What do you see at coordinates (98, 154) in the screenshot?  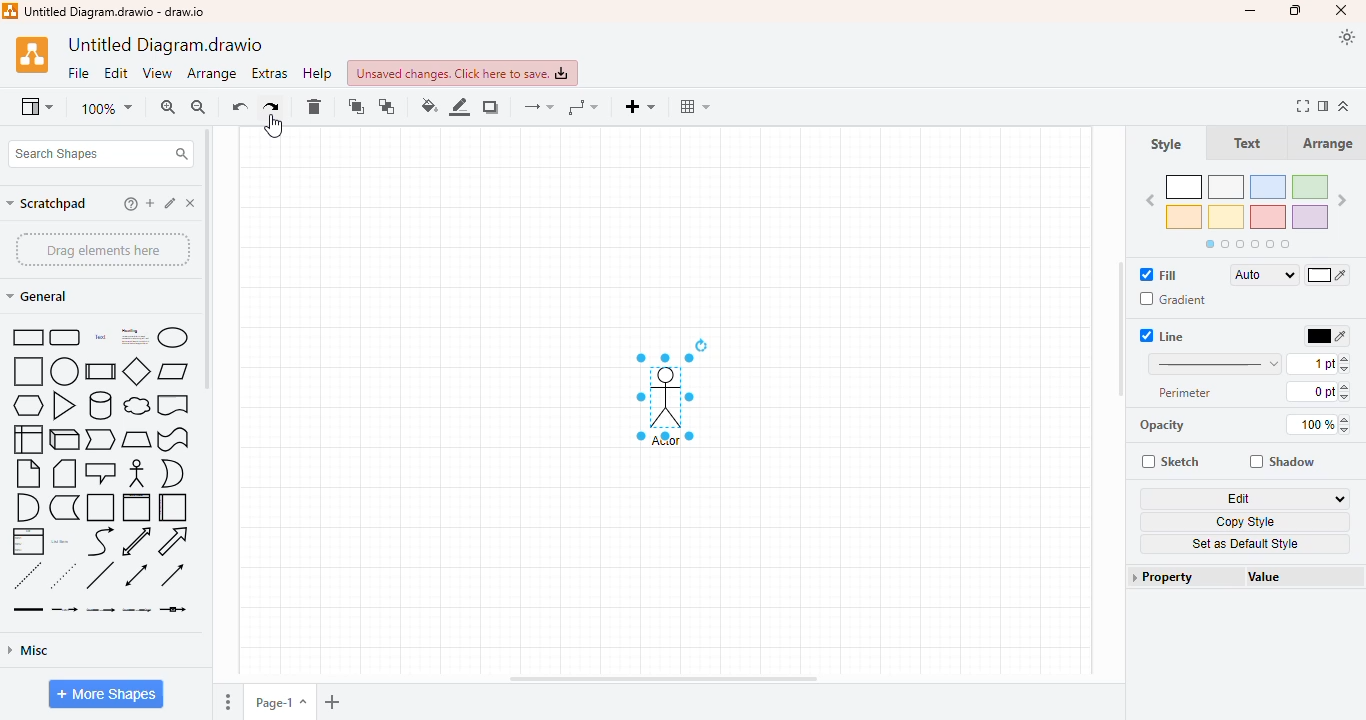 I see `search shapes` at bounding box center [98, 154].